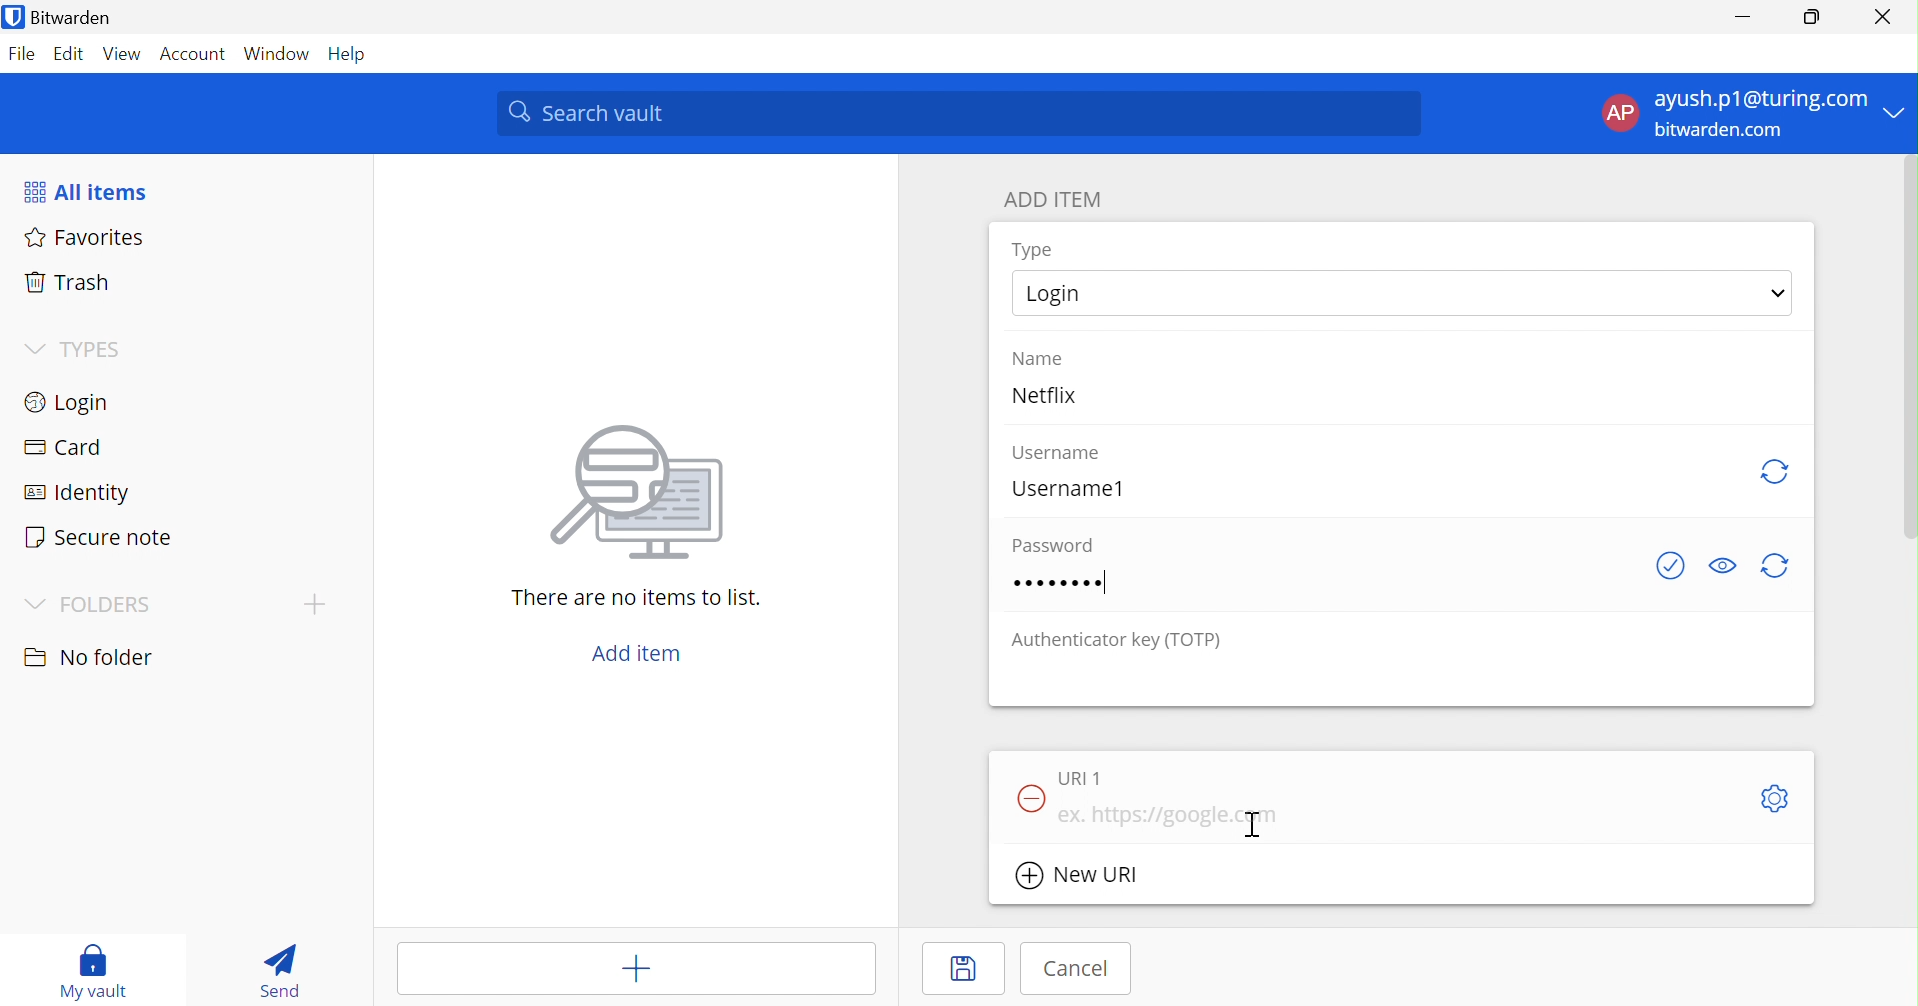 The height and width of the screenshot is (1006, 1918). I want to click on Check if password as been exposed, so click(1670, 566).